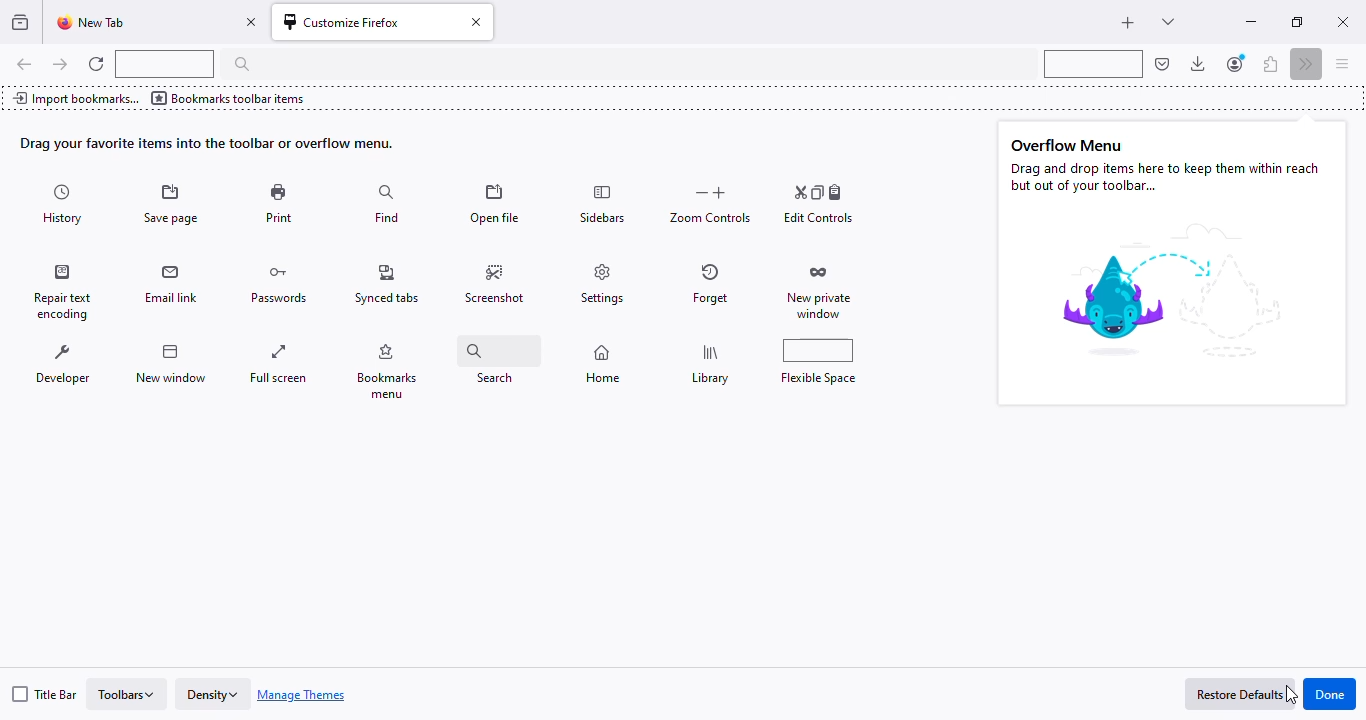  What do you see at coordinates (1251, 22) in the screenshot?
I see `minimize` at bounding box center [1251, 22].